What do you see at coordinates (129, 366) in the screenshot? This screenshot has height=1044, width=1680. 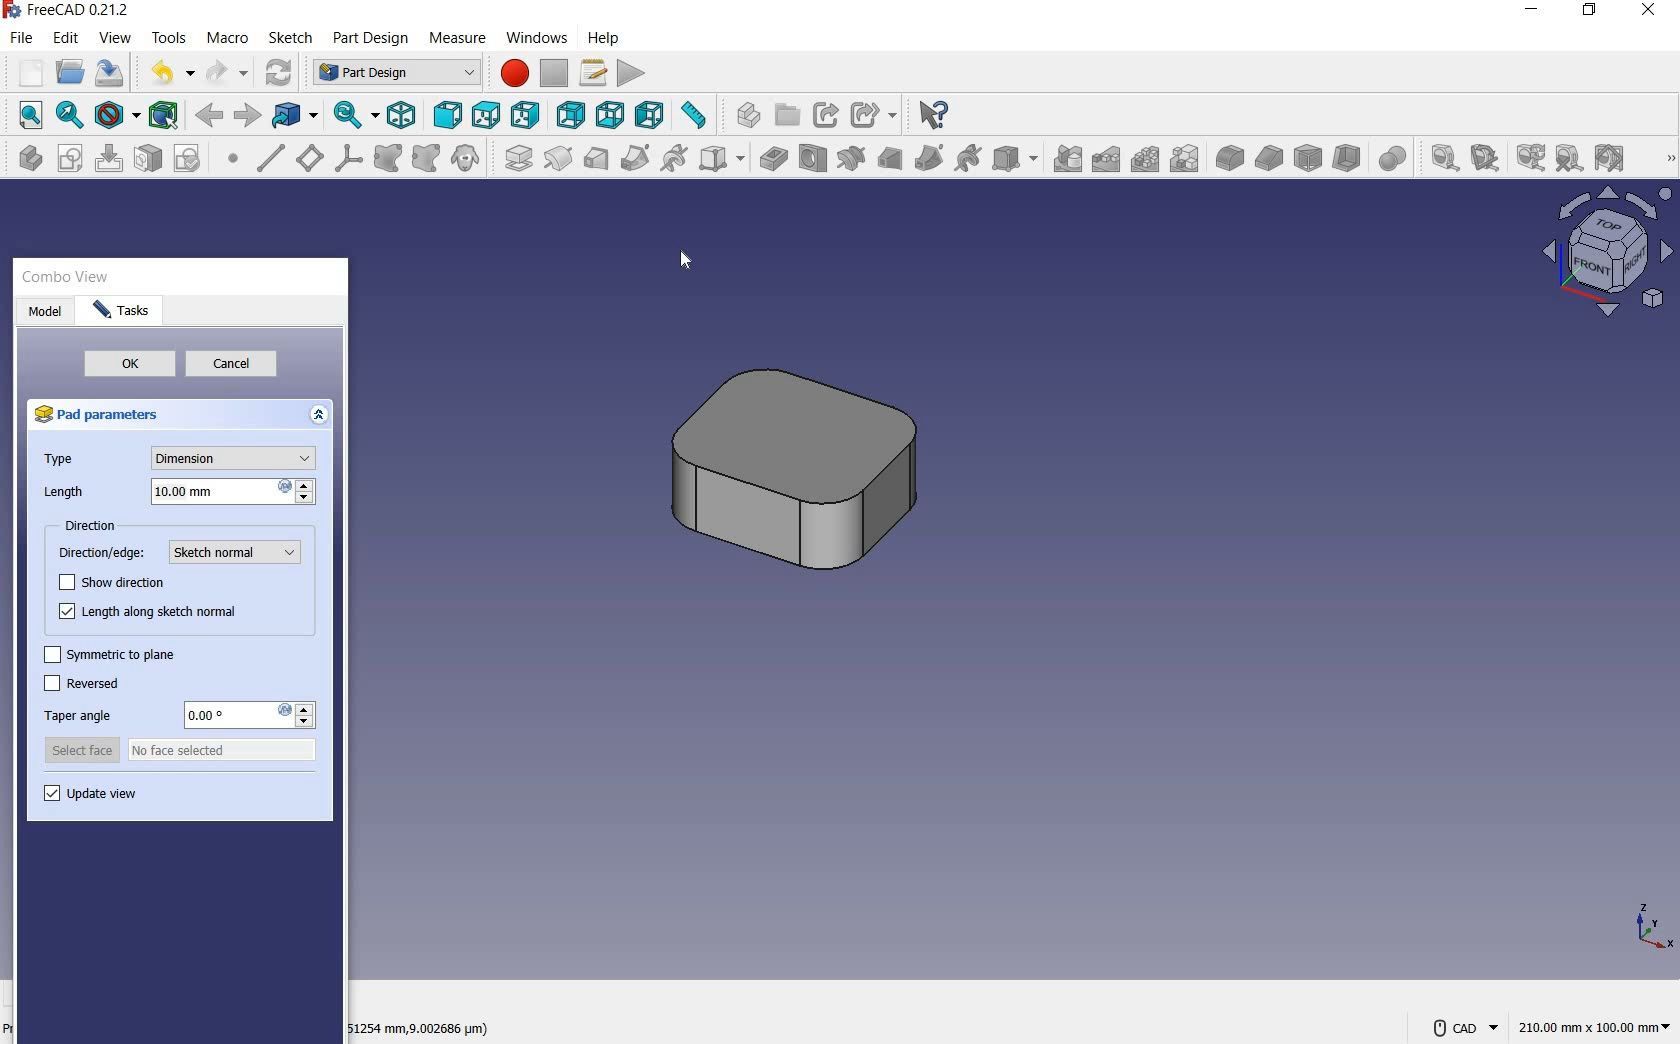 I see `ok` at bounding box center [129, 366].